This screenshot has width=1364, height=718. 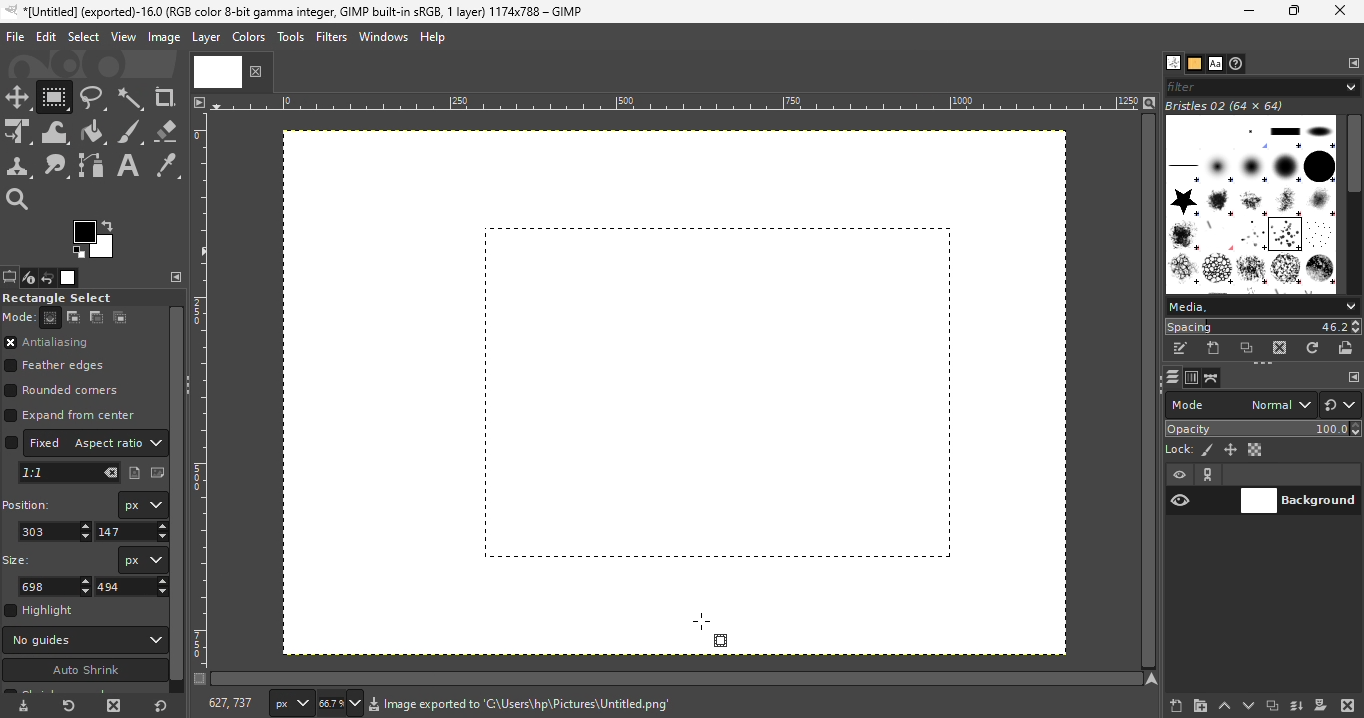 I want to click on Bristles 02 (64 x 64), so click(x=1229, y=106).